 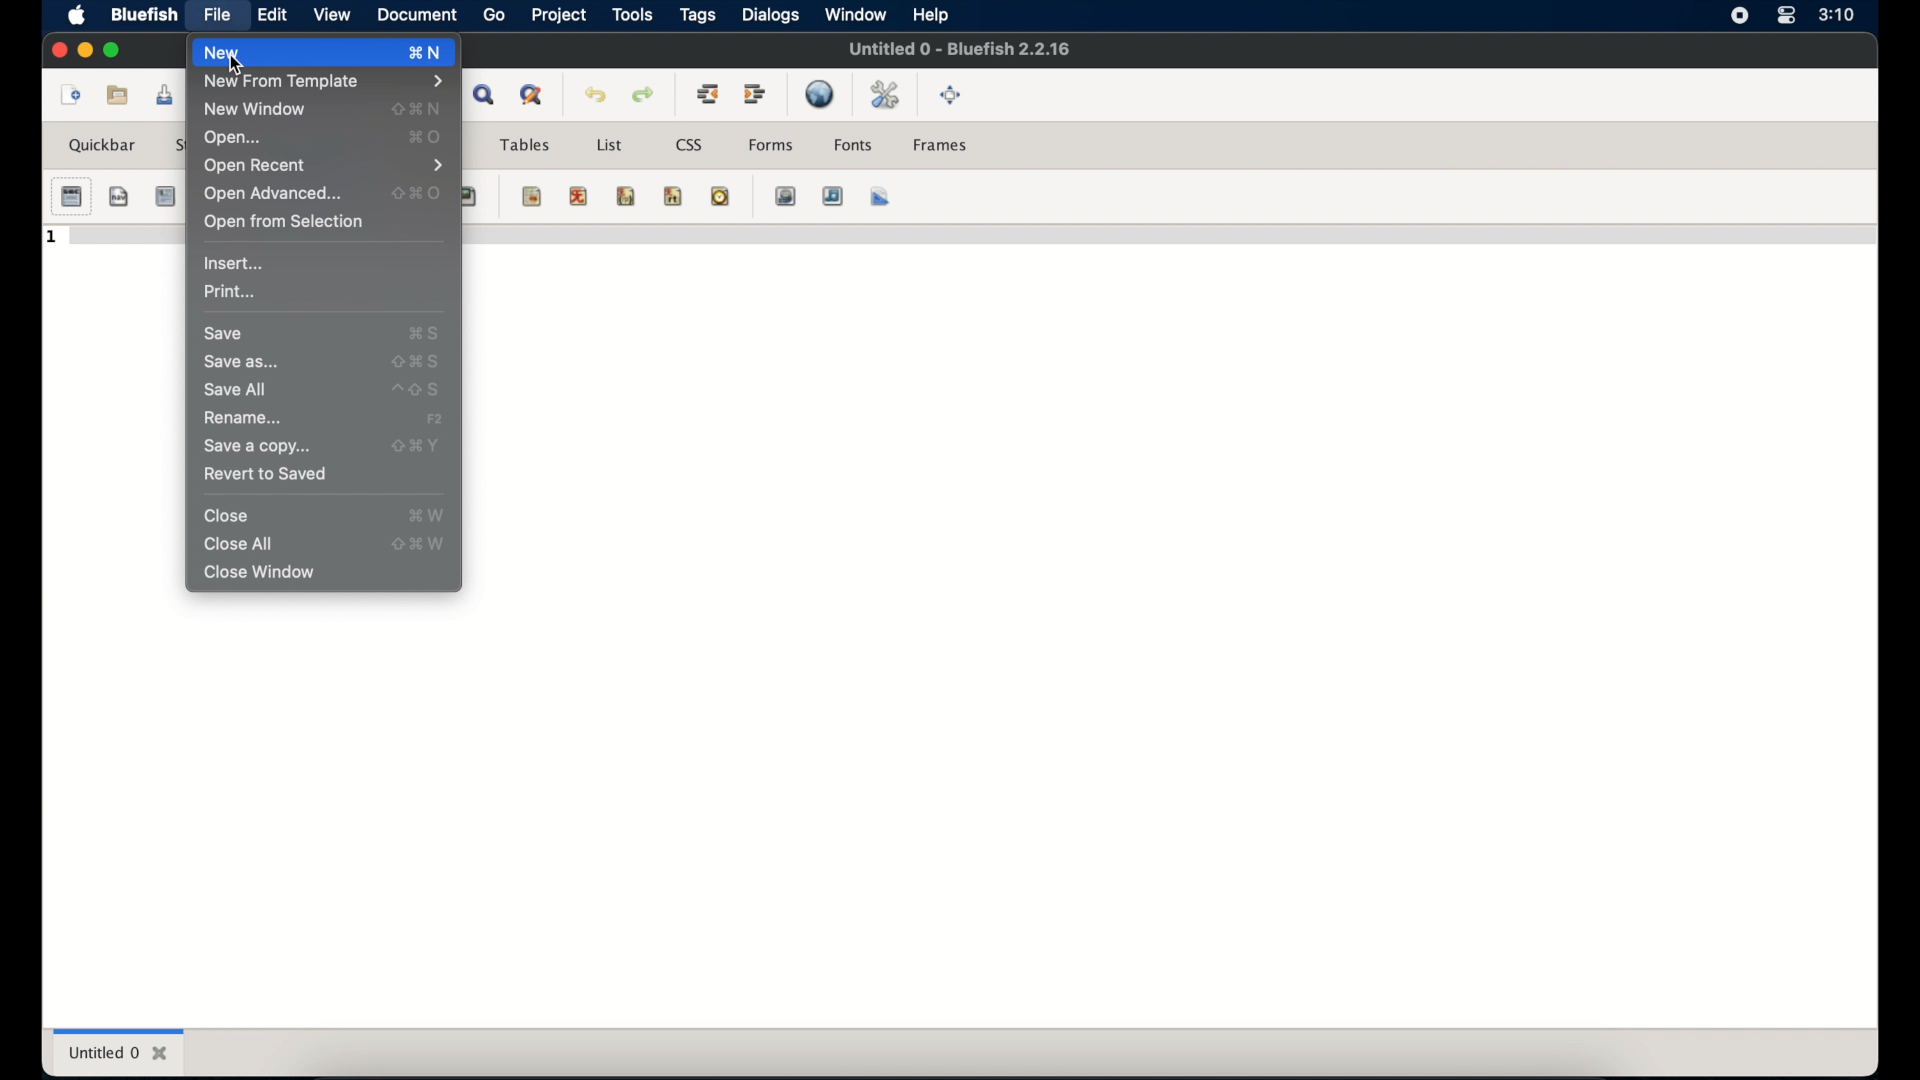 What do you see at coordinates (770, 15) in the screenshot?
I see `dialogs` at bounding box center [770, 15].